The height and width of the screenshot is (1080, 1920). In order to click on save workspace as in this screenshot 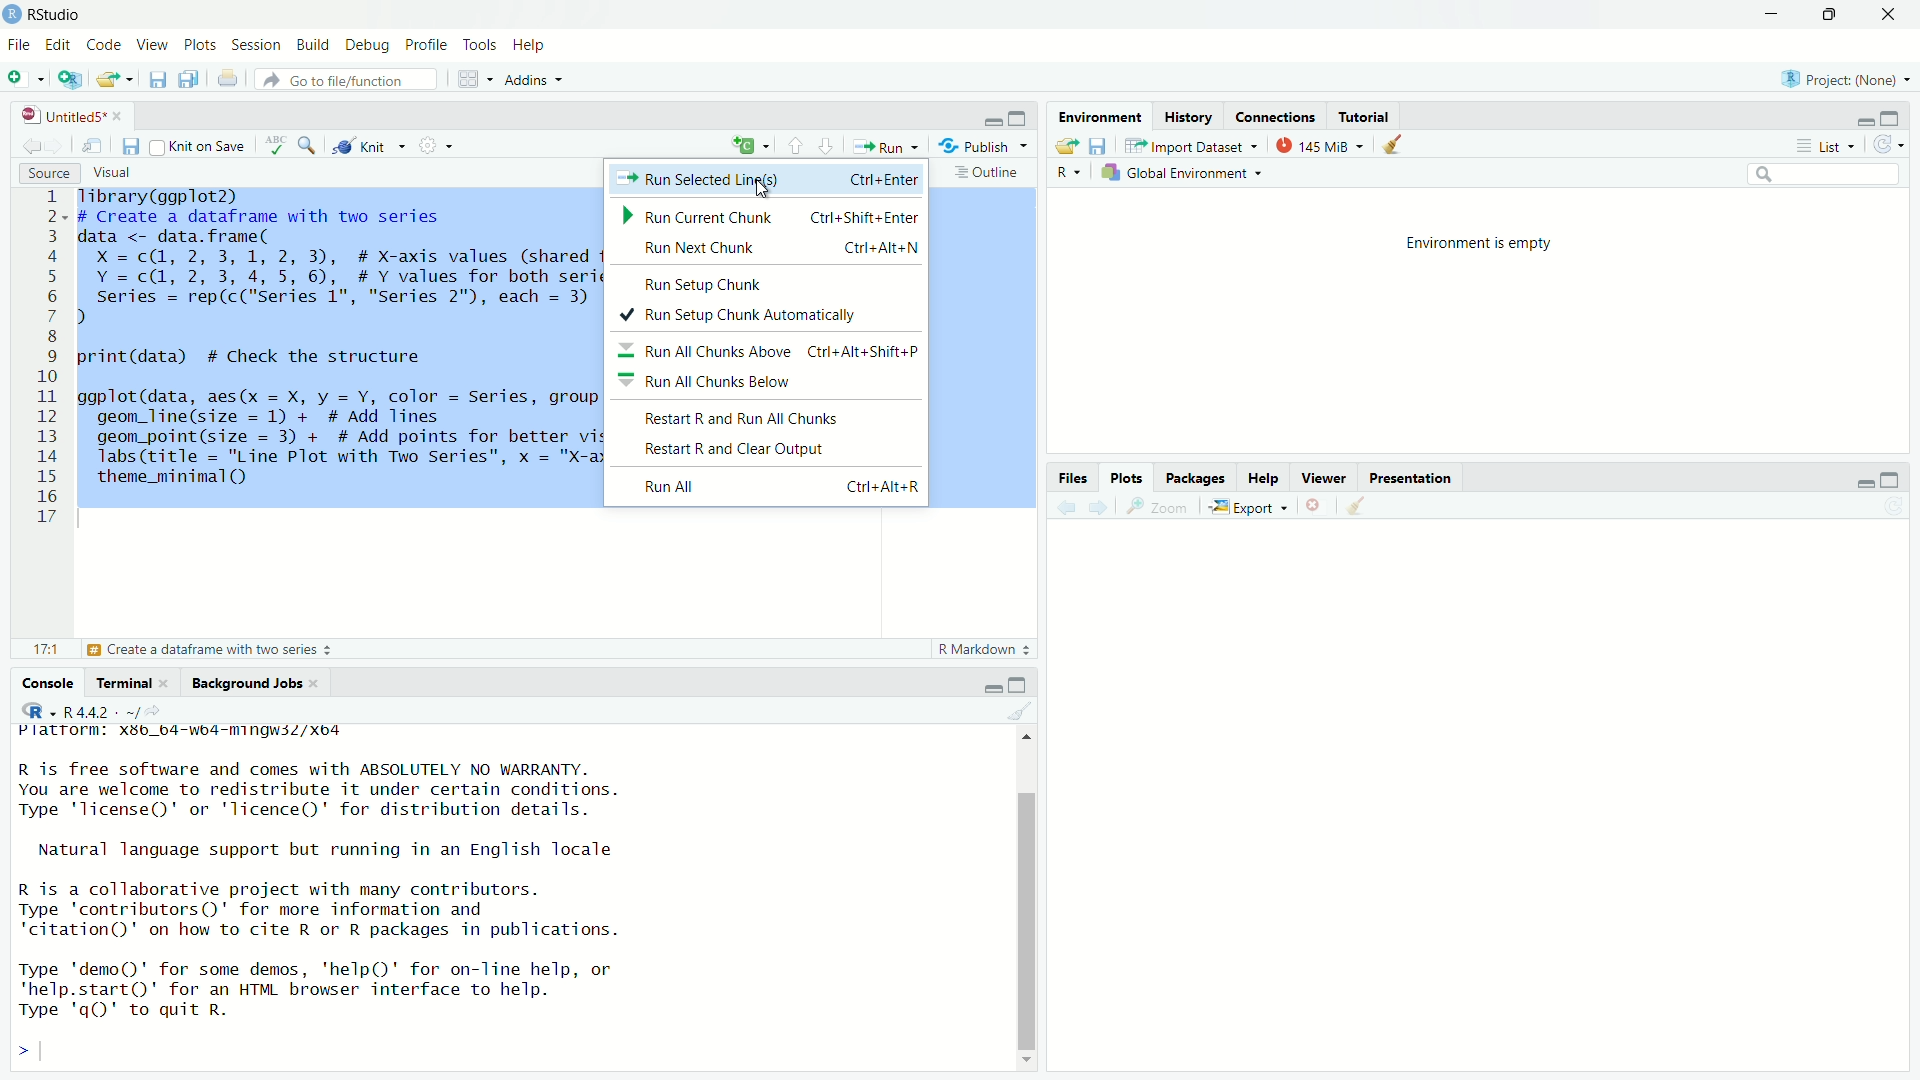, I will do `click(1099, 146)`.